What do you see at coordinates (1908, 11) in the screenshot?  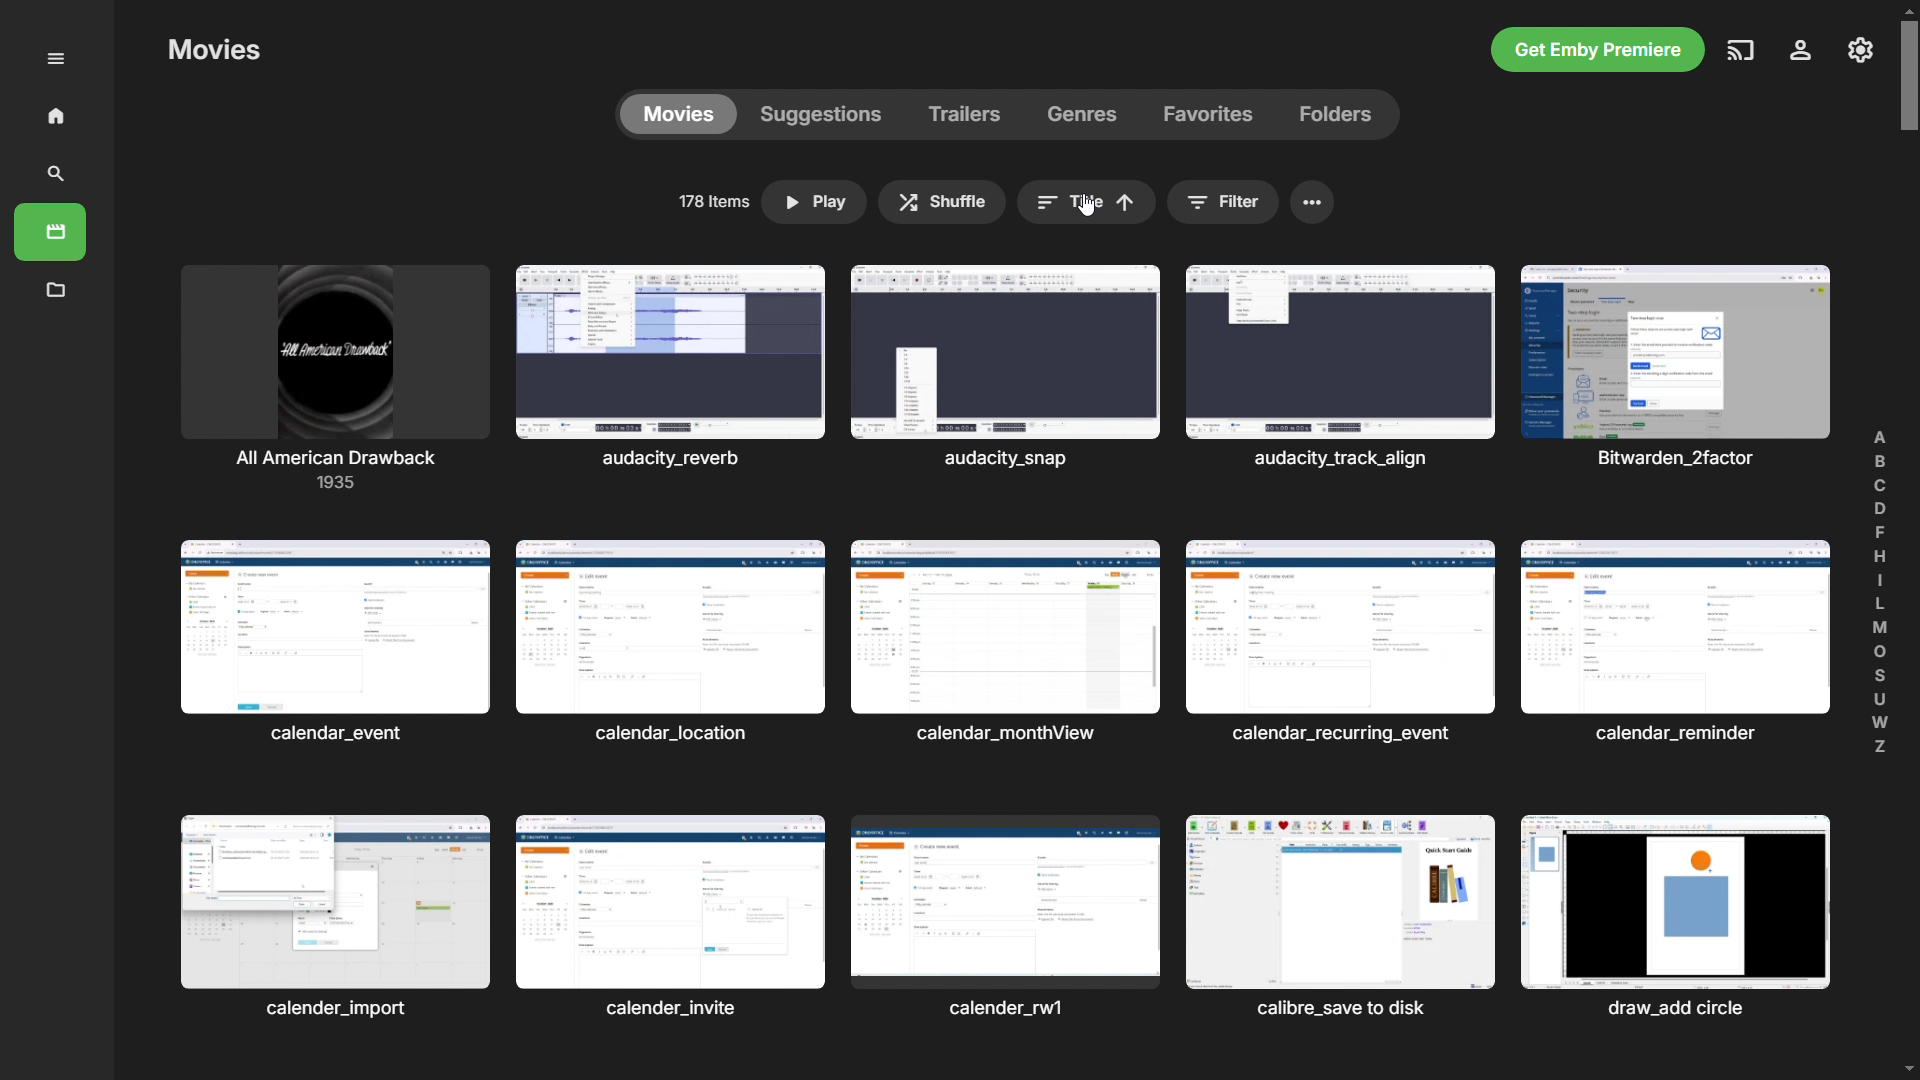 I see `scroll up` at bounding box center [1908, 11].